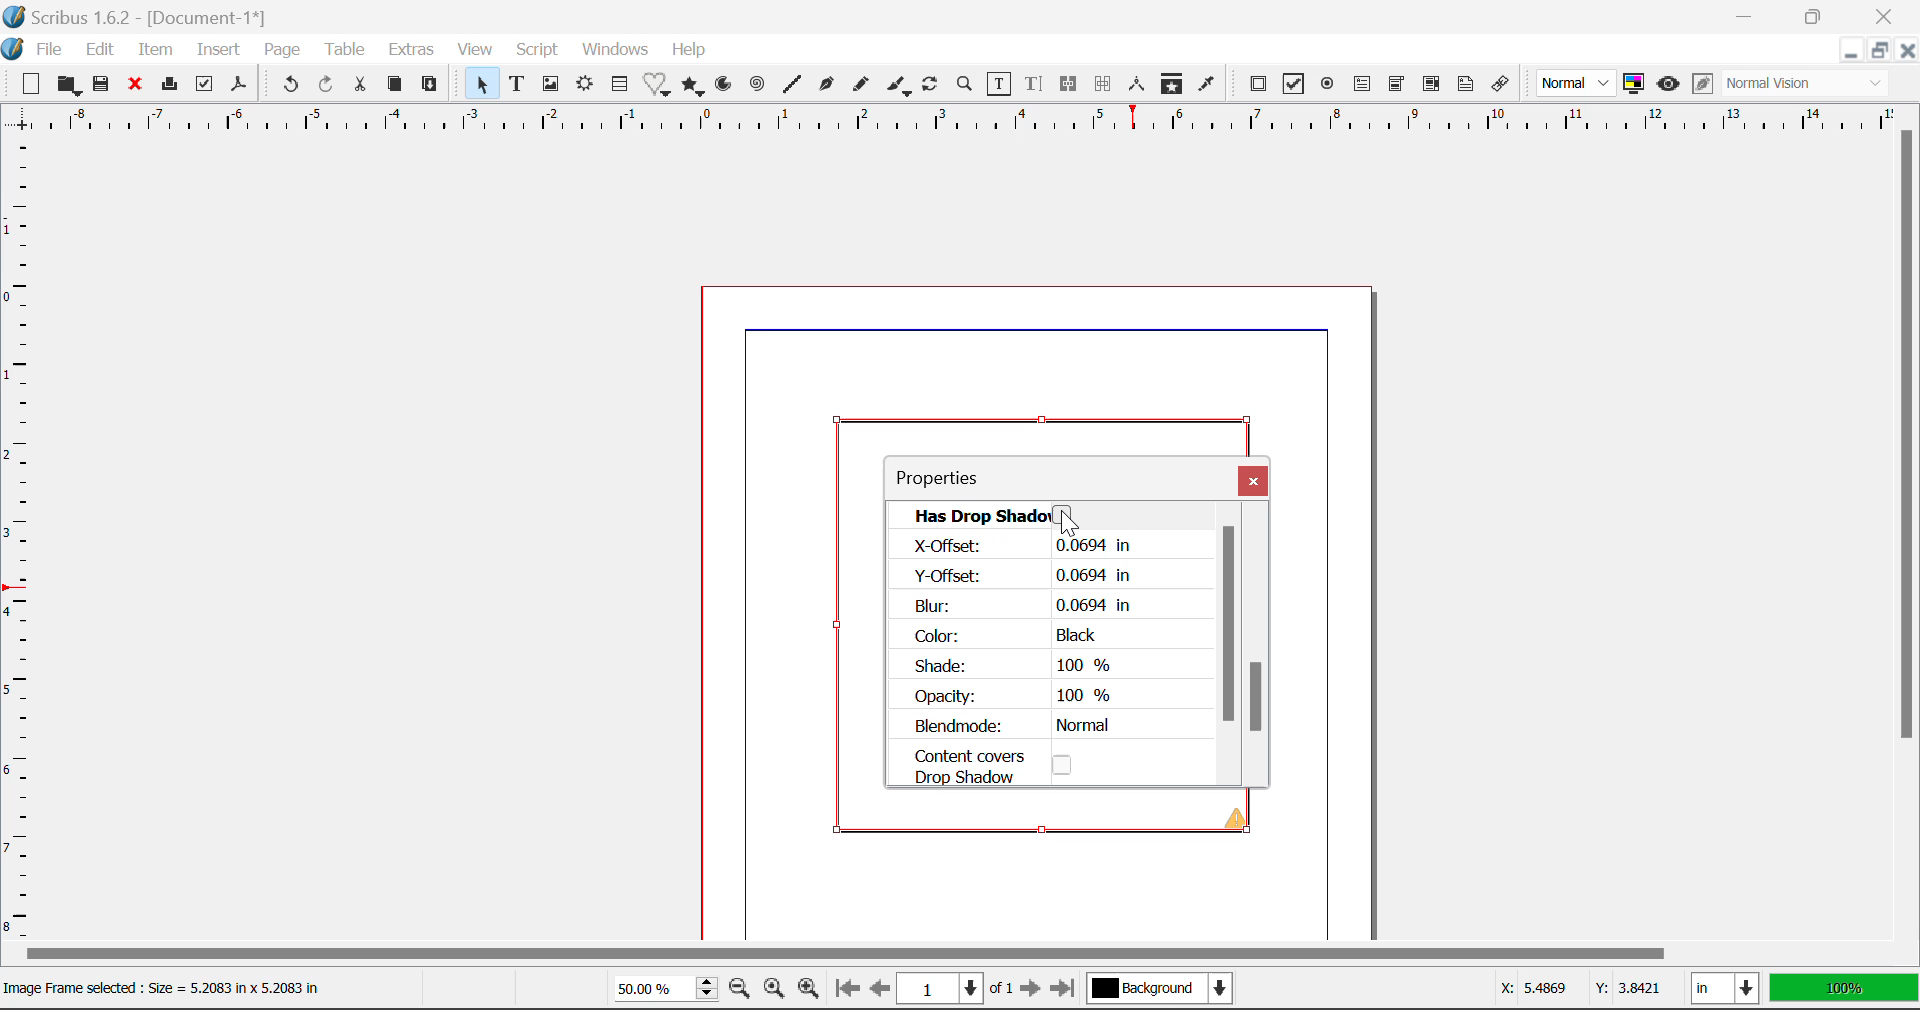 The height and width of the screenshot is (1010, 1920). Describe the element at coordinates (1364, 87) in the screenshot. I see `Pdf Text Field` at that location.